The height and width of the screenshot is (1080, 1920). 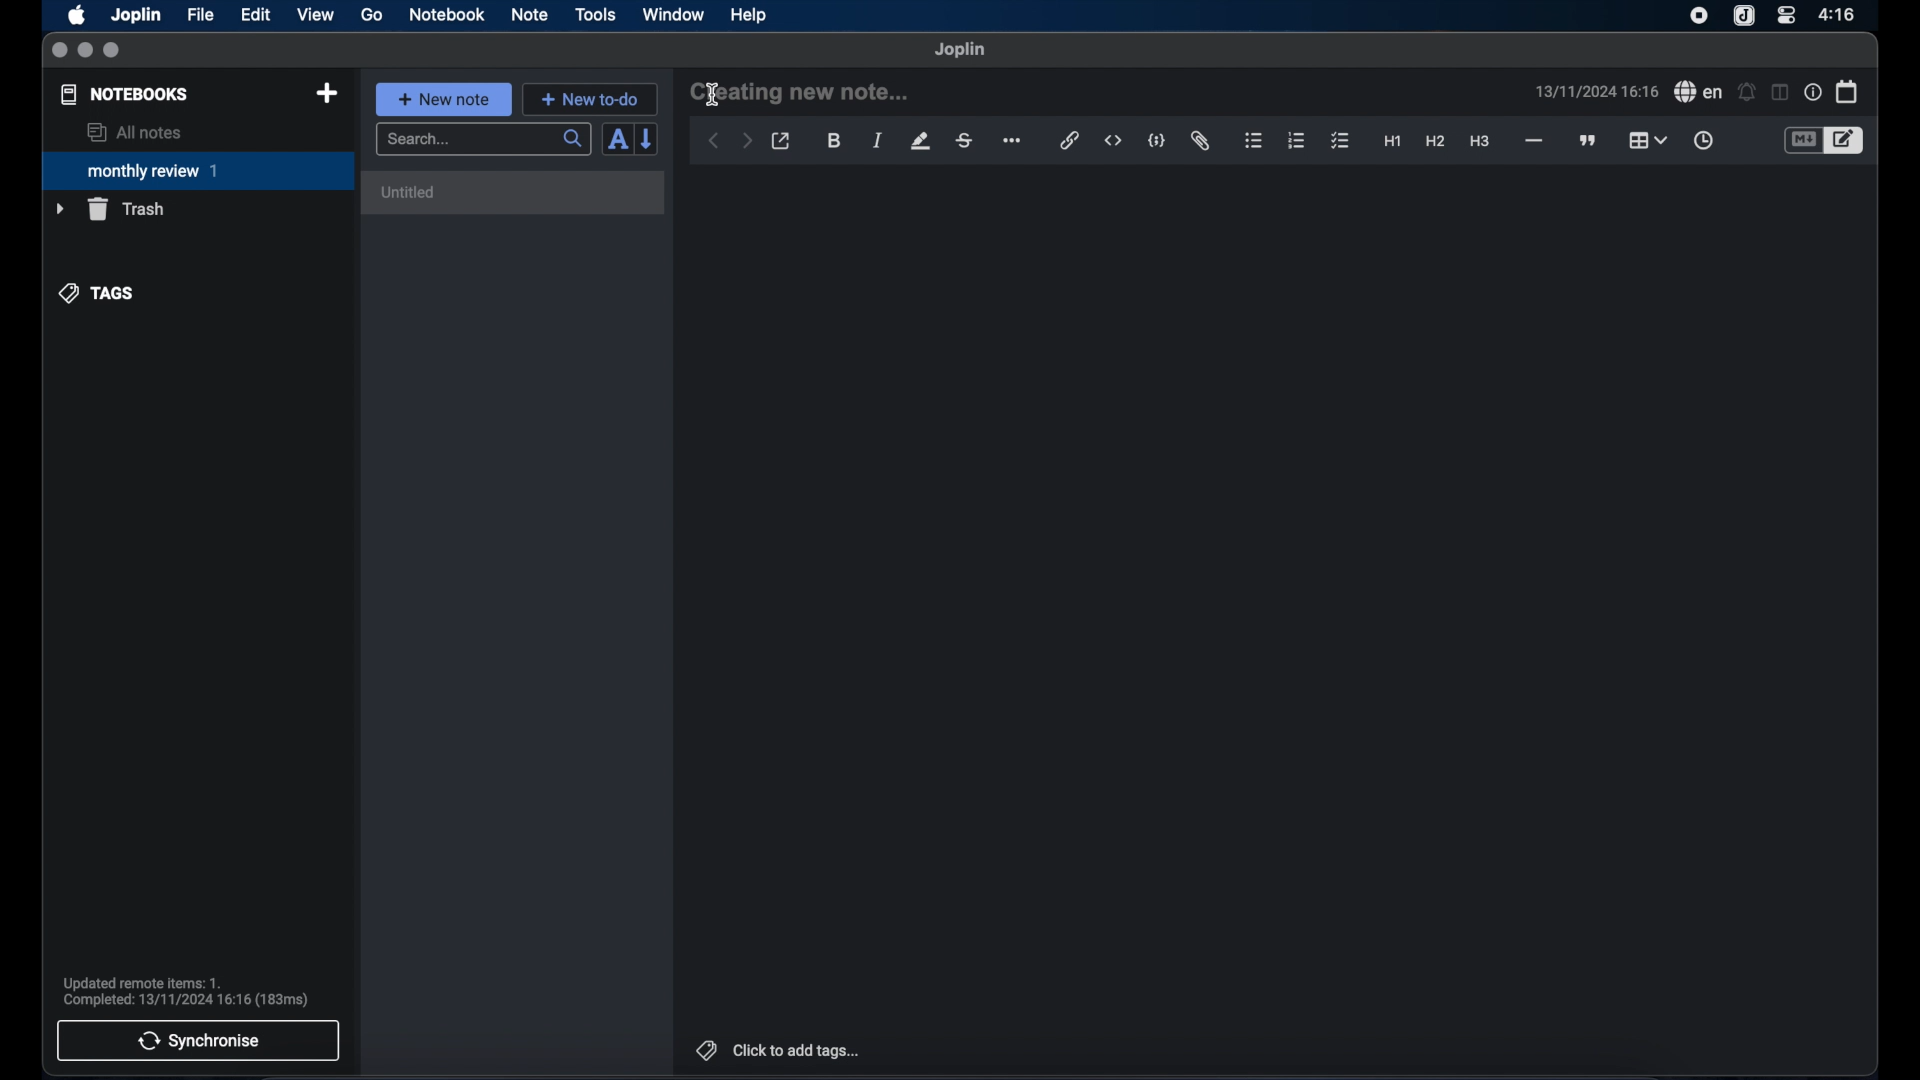 I want to click on more options, so click(x=1014, y=142).